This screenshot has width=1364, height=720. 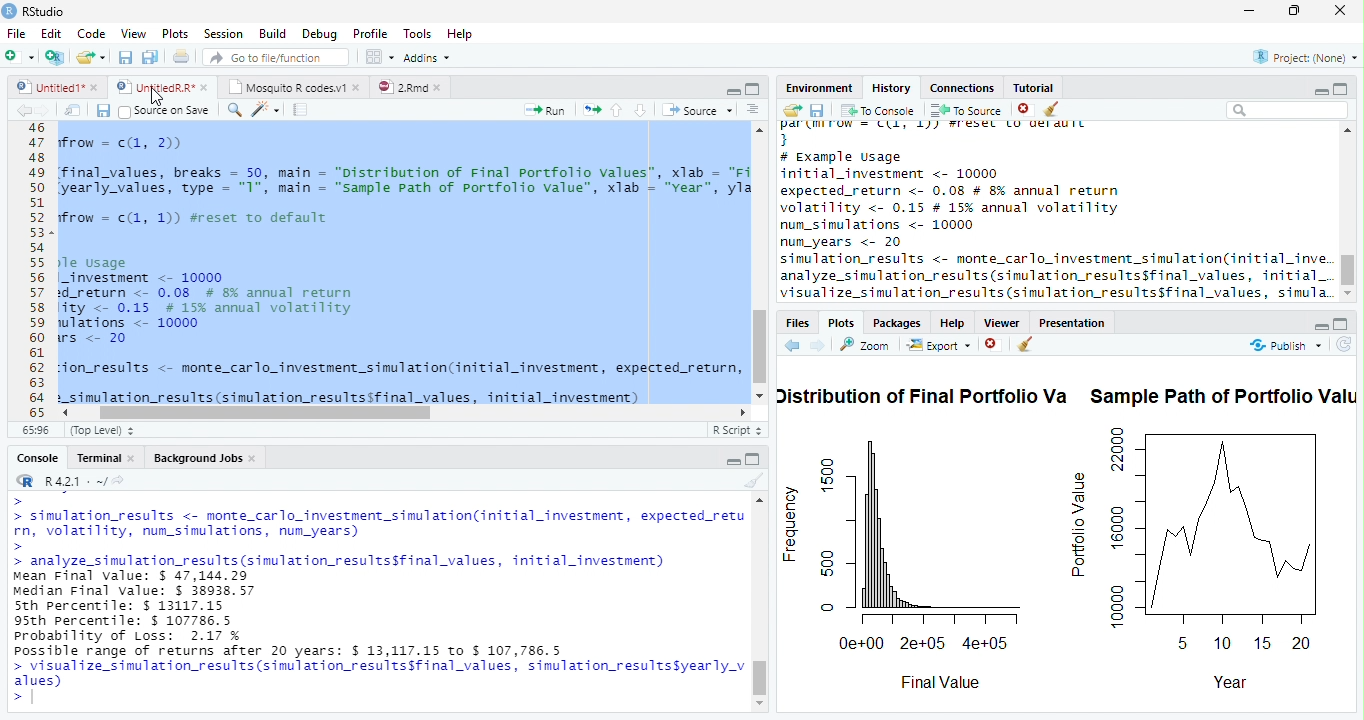 I want to click on Save current file, so click(x=124, y=57).